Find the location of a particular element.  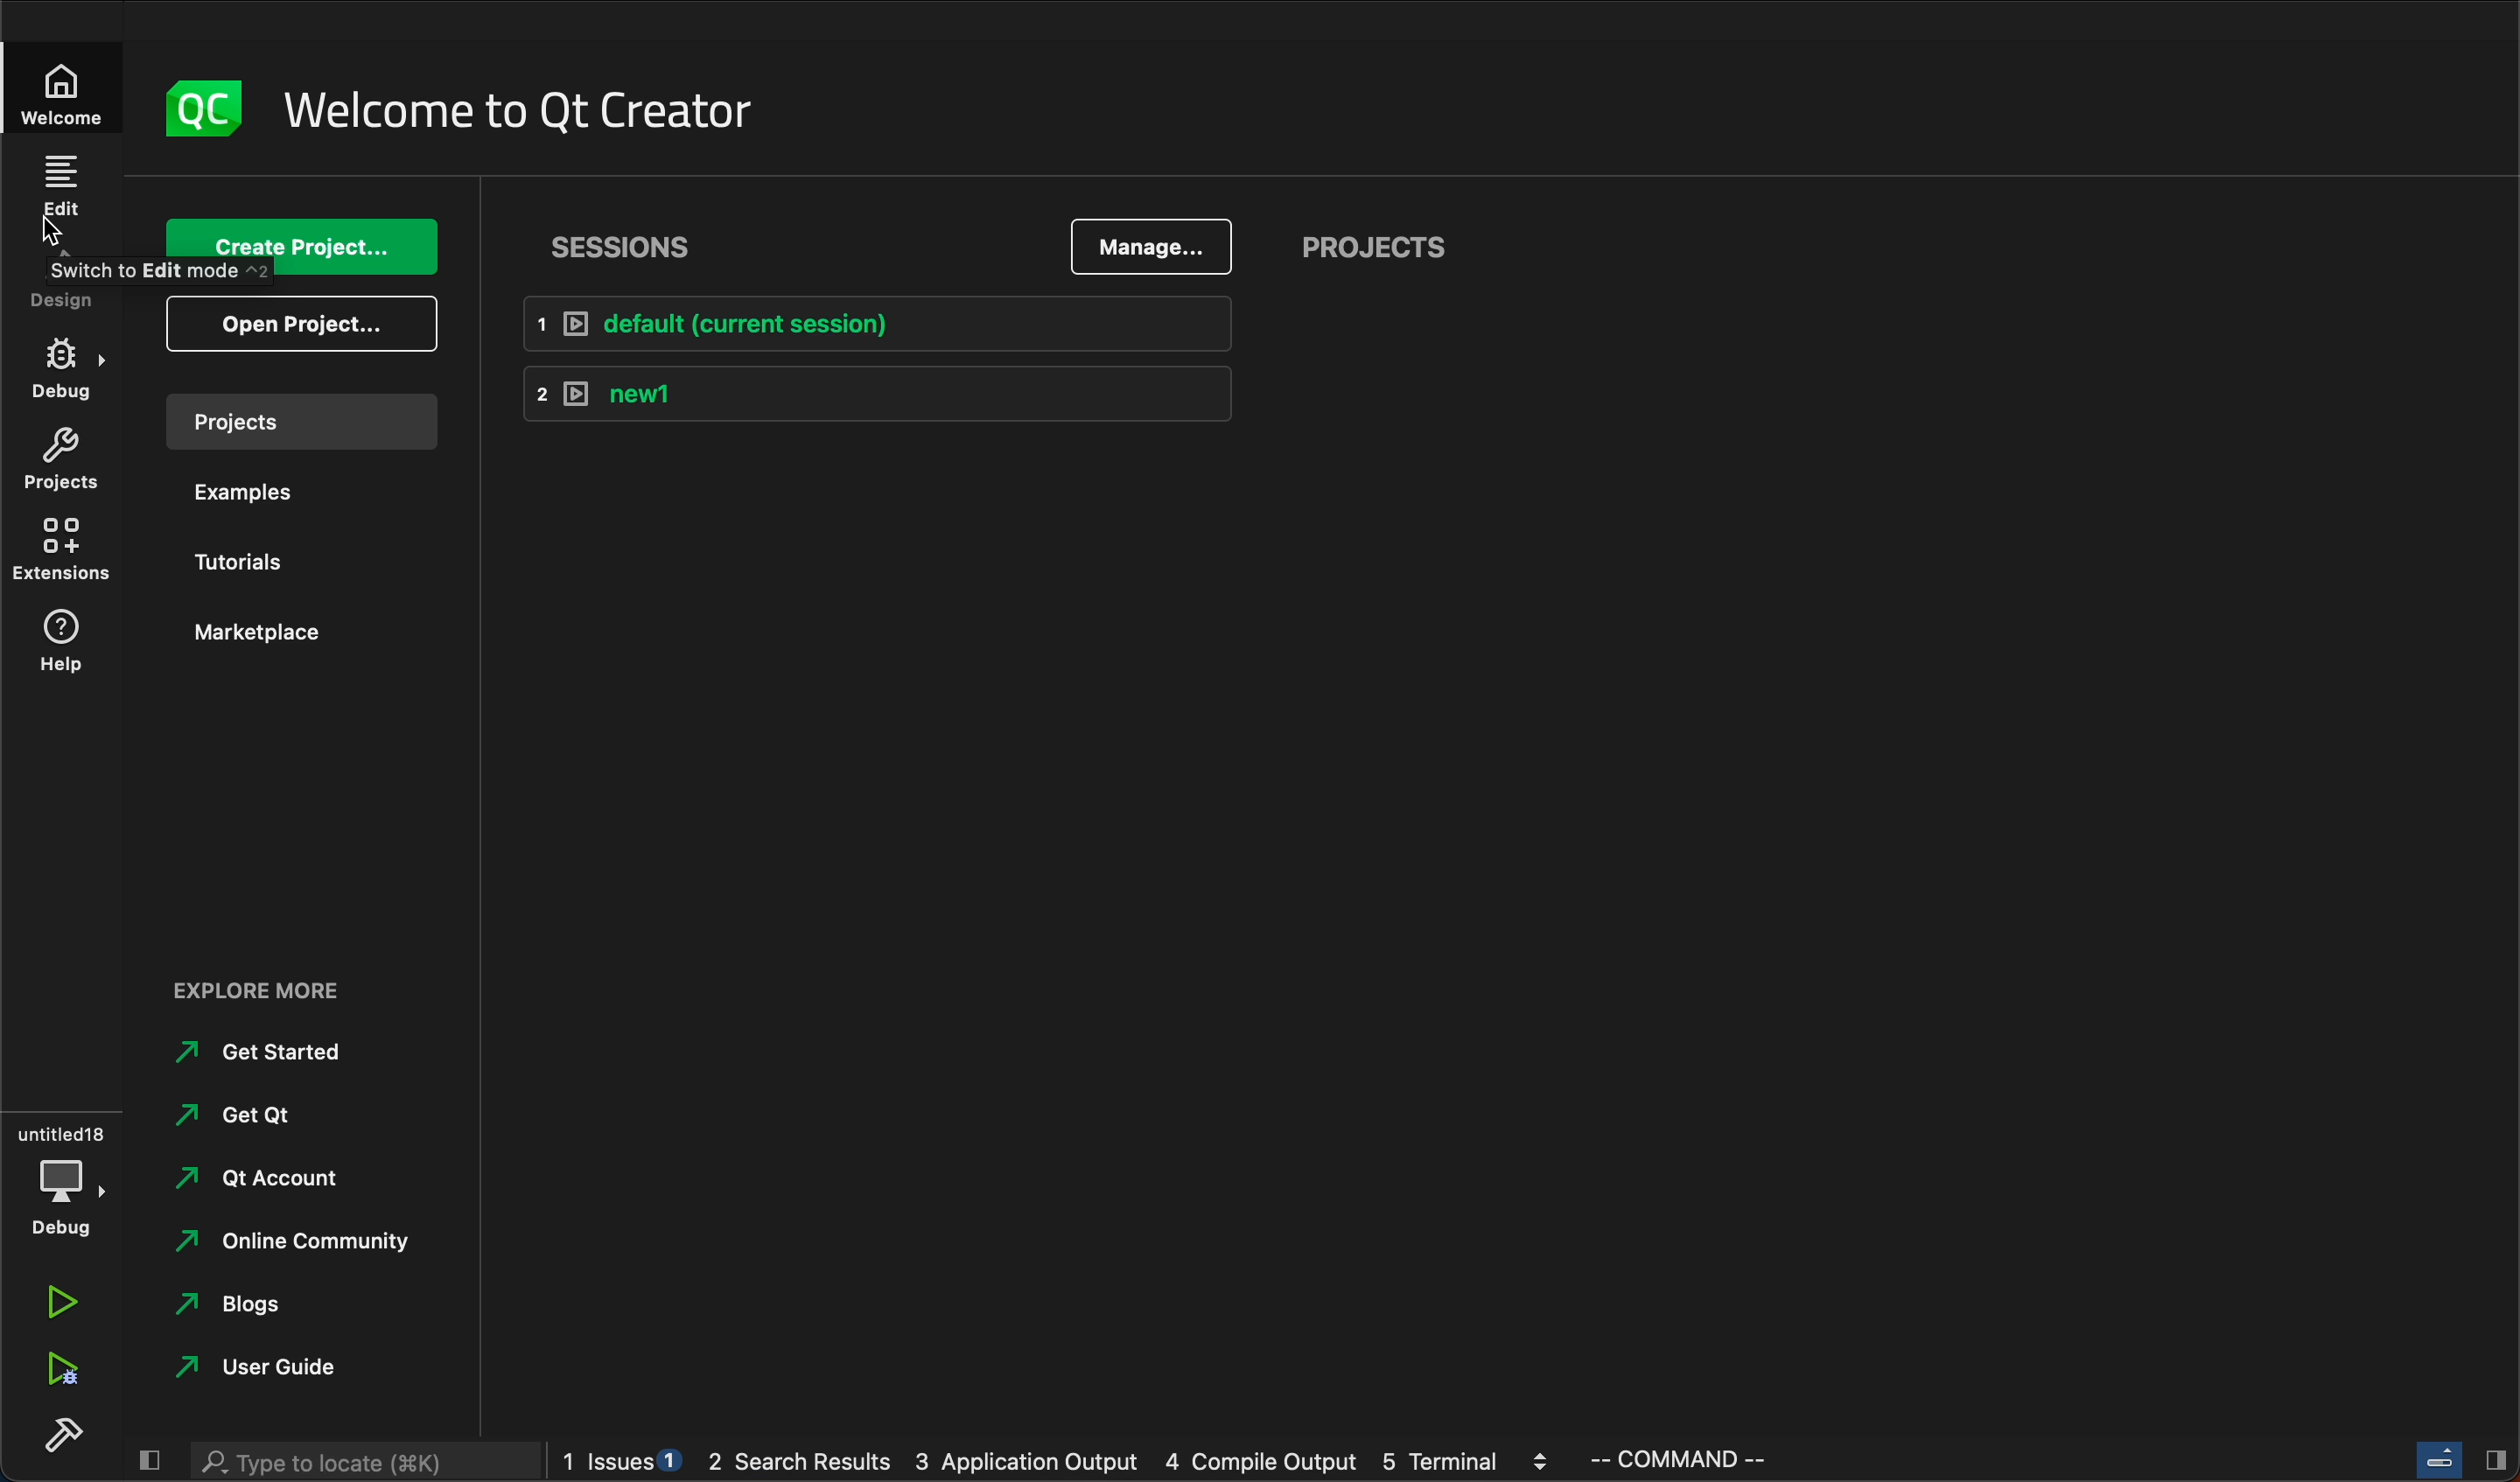

cursor is located at coordinates (57, 233).